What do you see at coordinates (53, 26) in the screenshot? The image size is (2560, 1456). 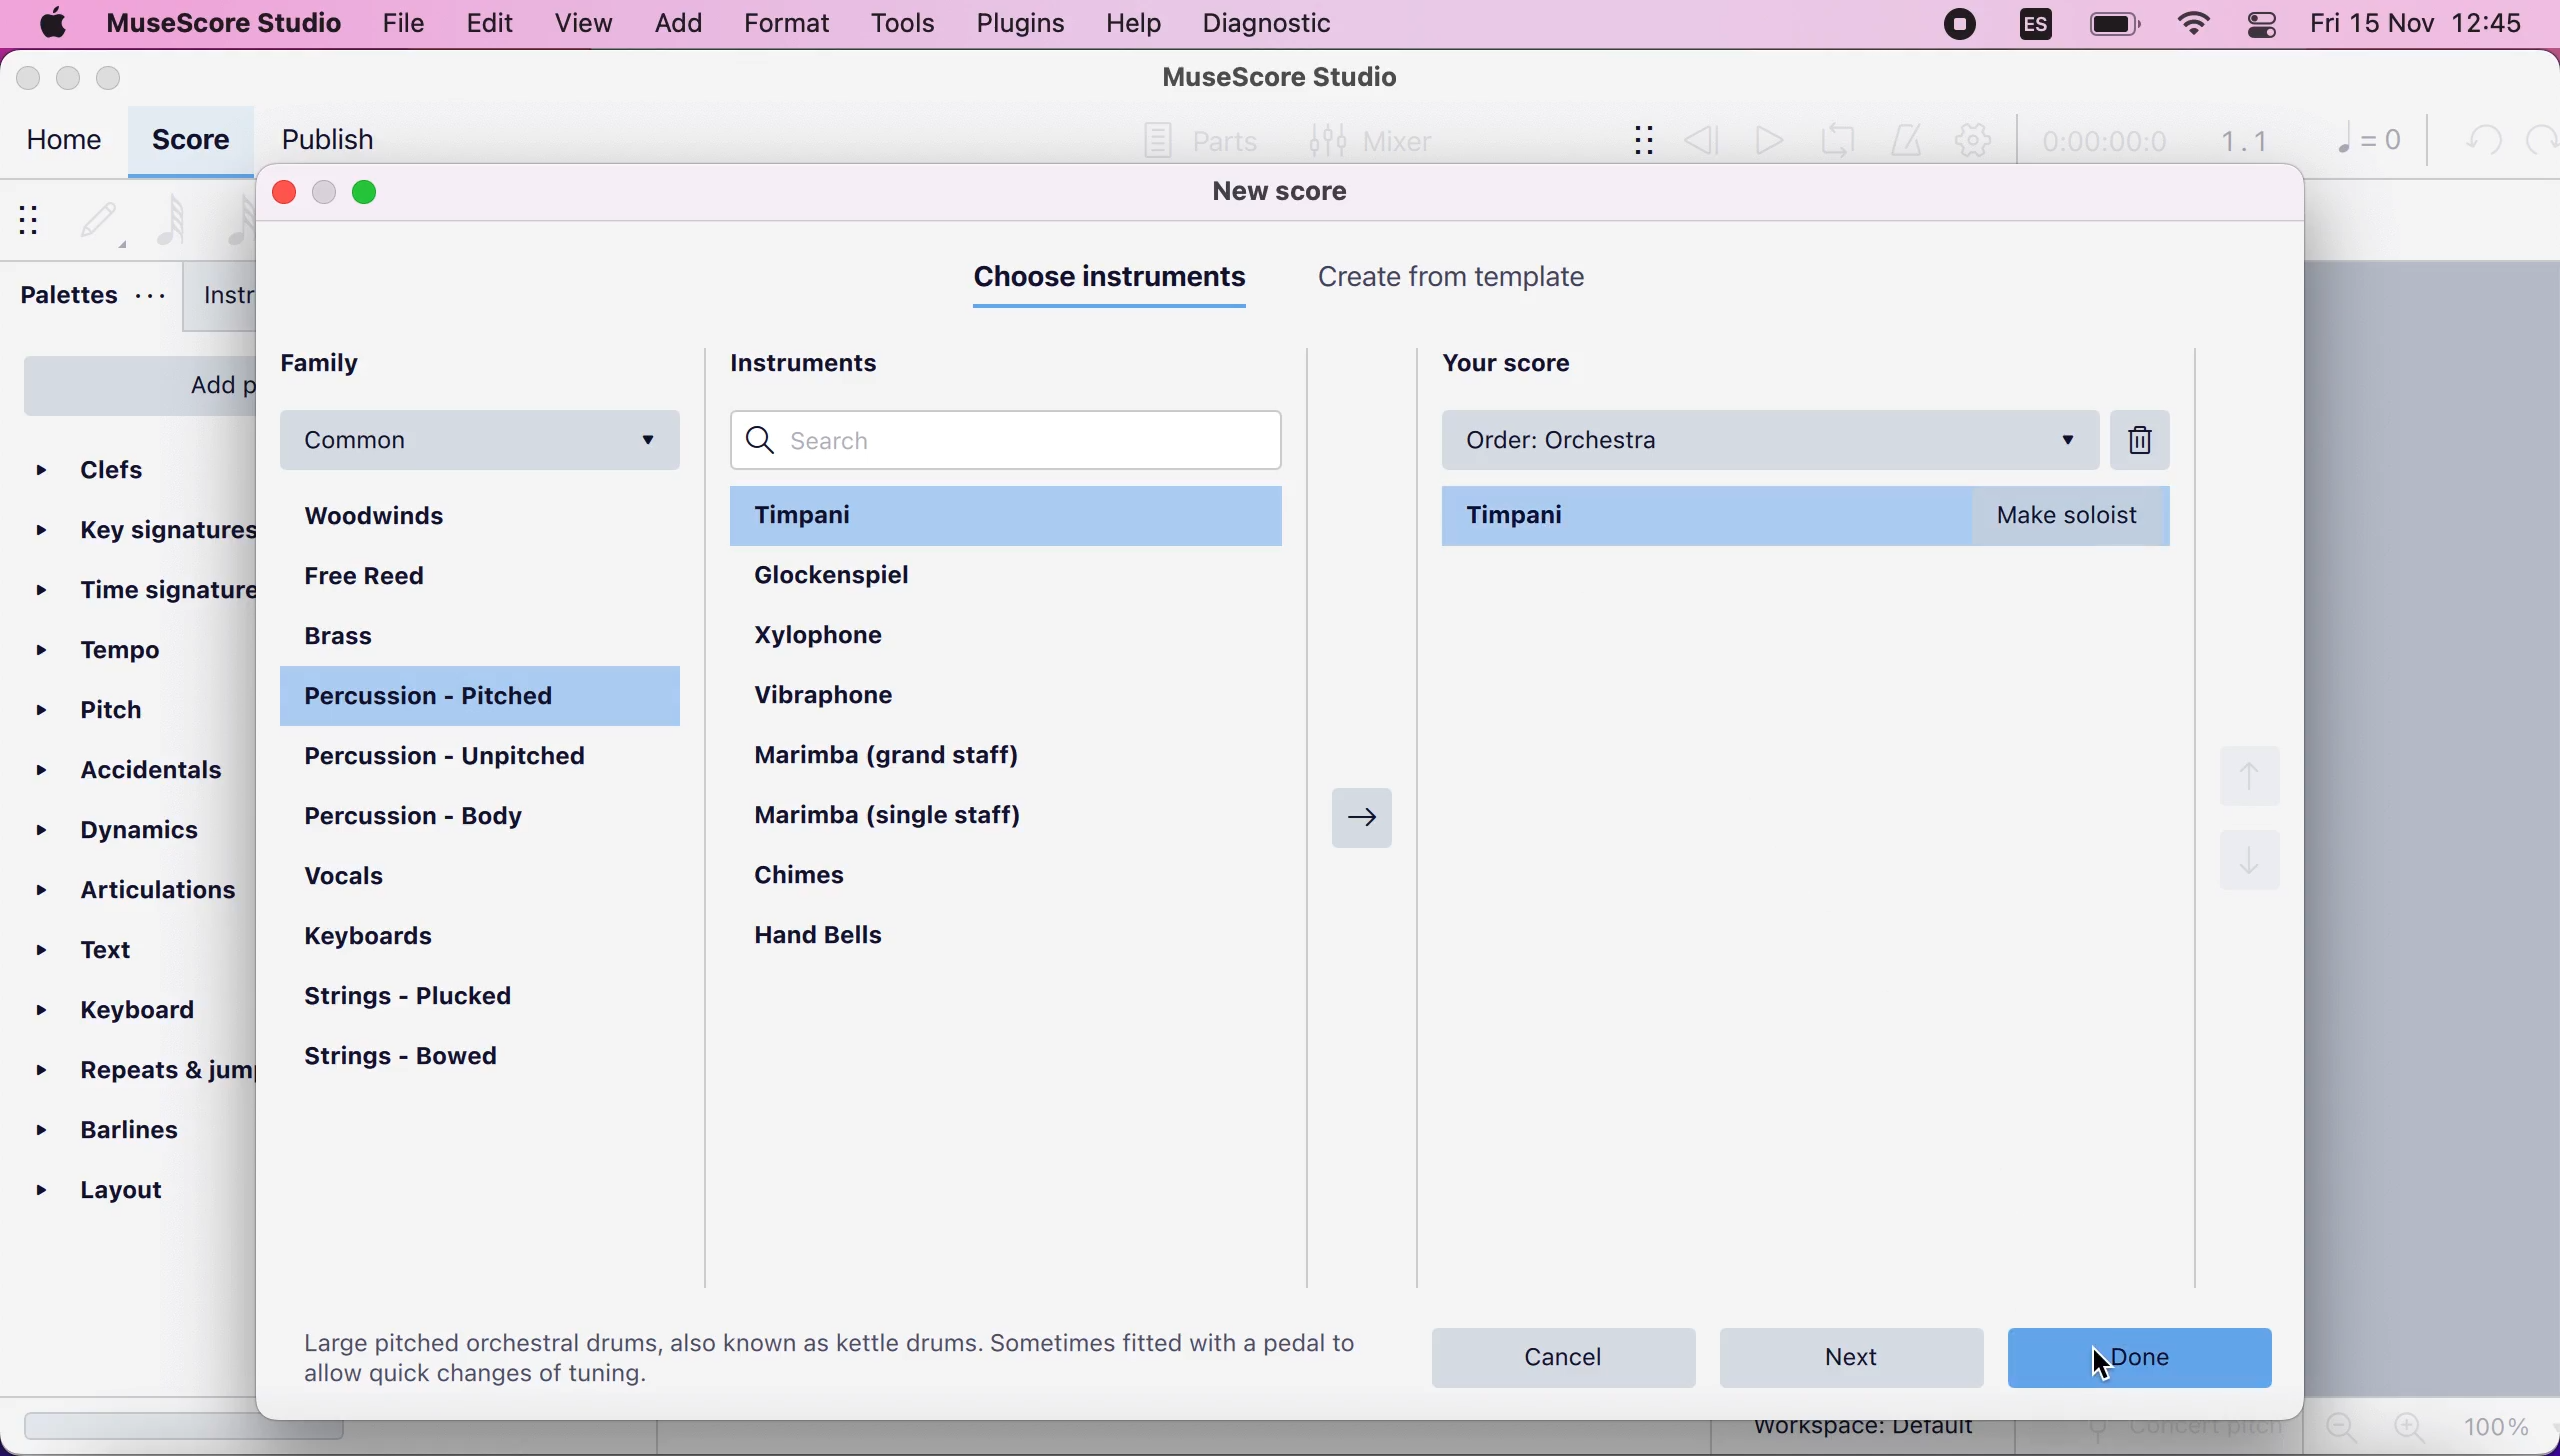 I see `mac logo` at bounding box center [53, 26].